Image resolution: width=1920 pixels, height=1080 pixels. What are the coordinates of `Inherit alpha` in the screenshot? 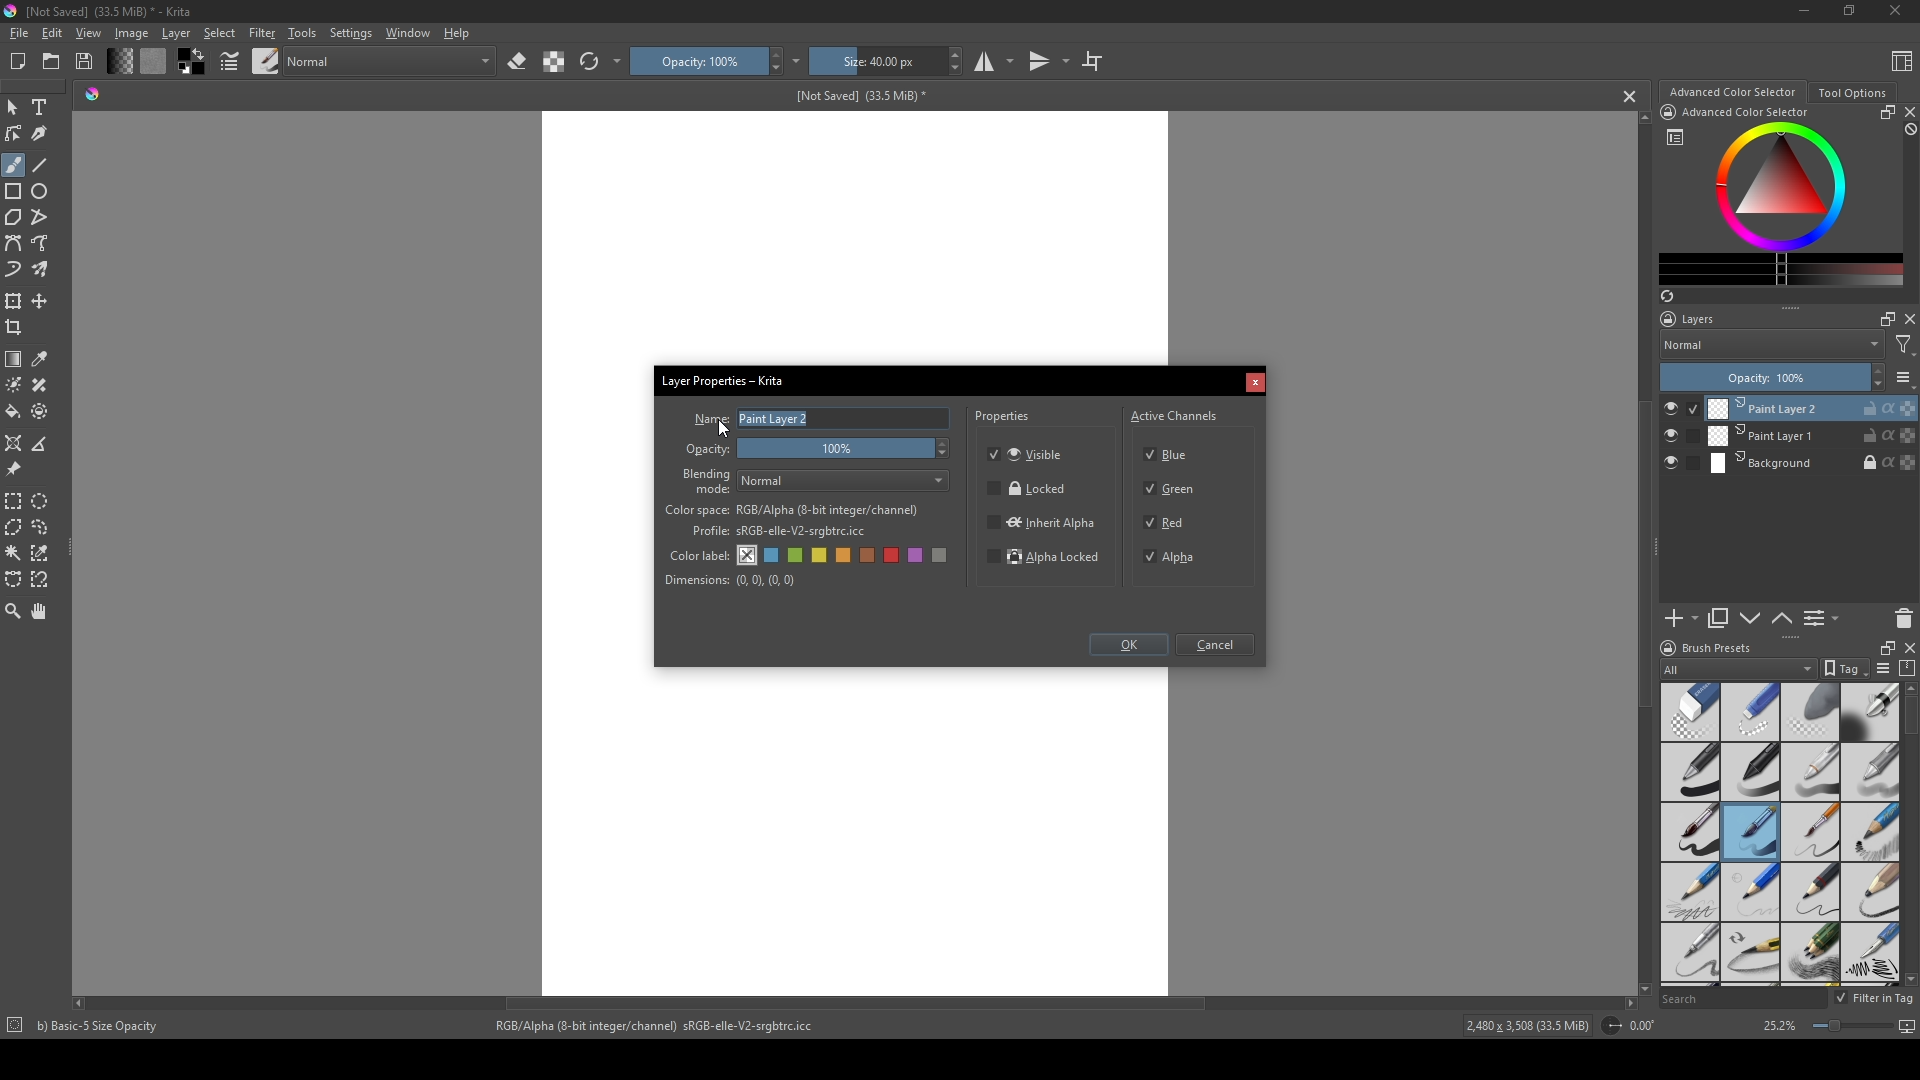 It's located at (1040, 521).